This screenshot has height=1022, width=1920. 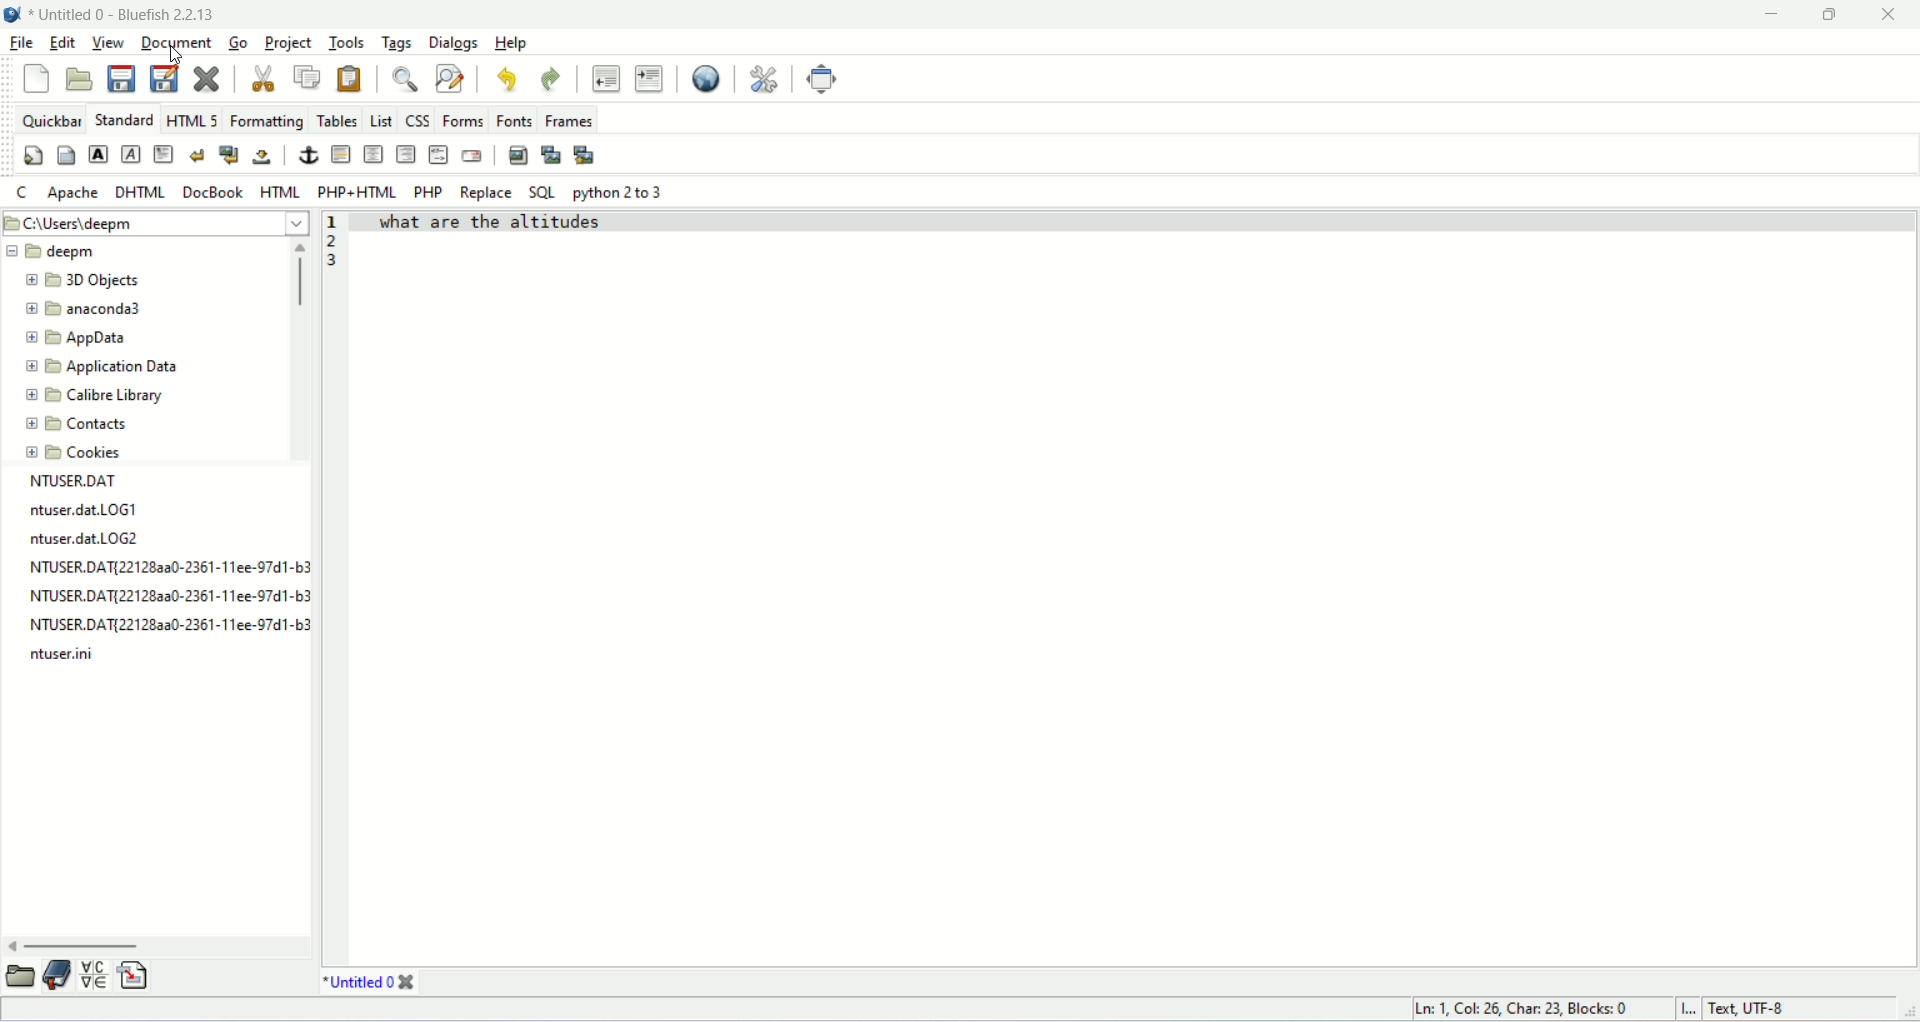 I want to click on HTML 5, so click(x=192, y=118).